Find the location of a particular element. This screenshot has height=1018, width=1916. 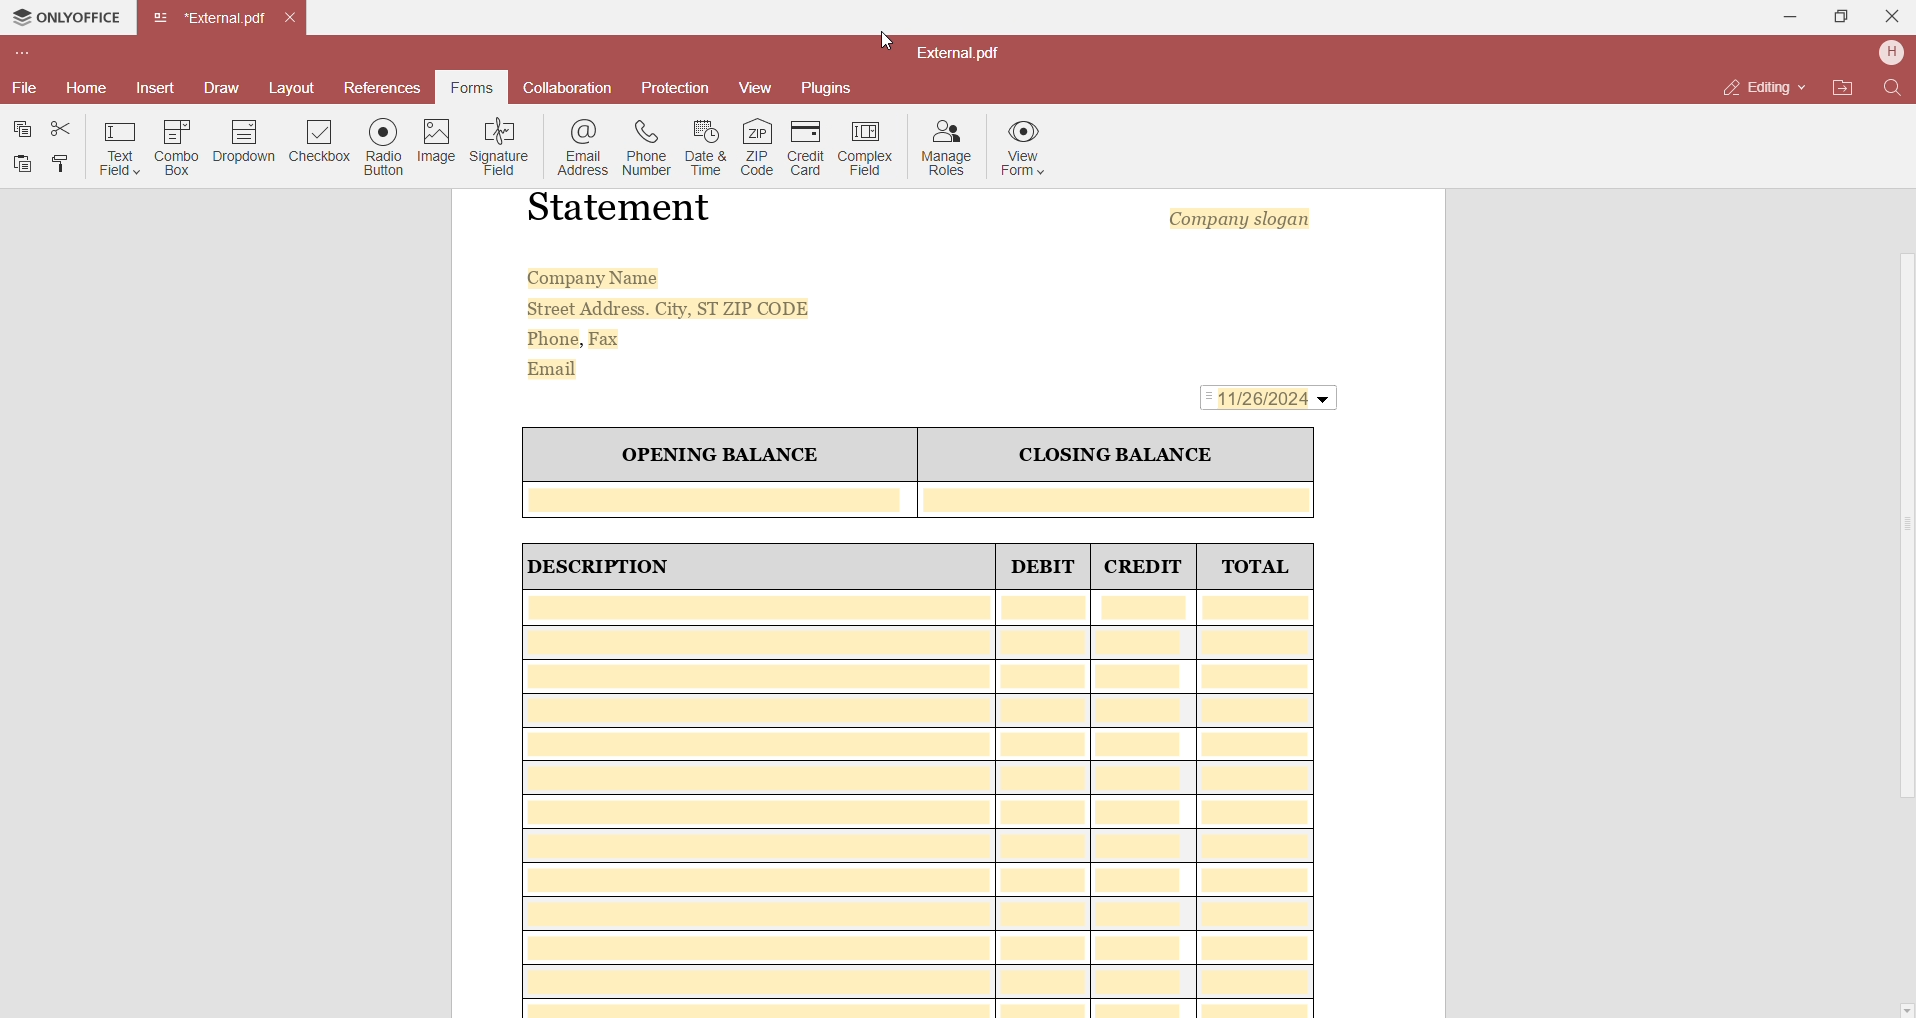

Manage Roles is located at coordinates (948, 147).